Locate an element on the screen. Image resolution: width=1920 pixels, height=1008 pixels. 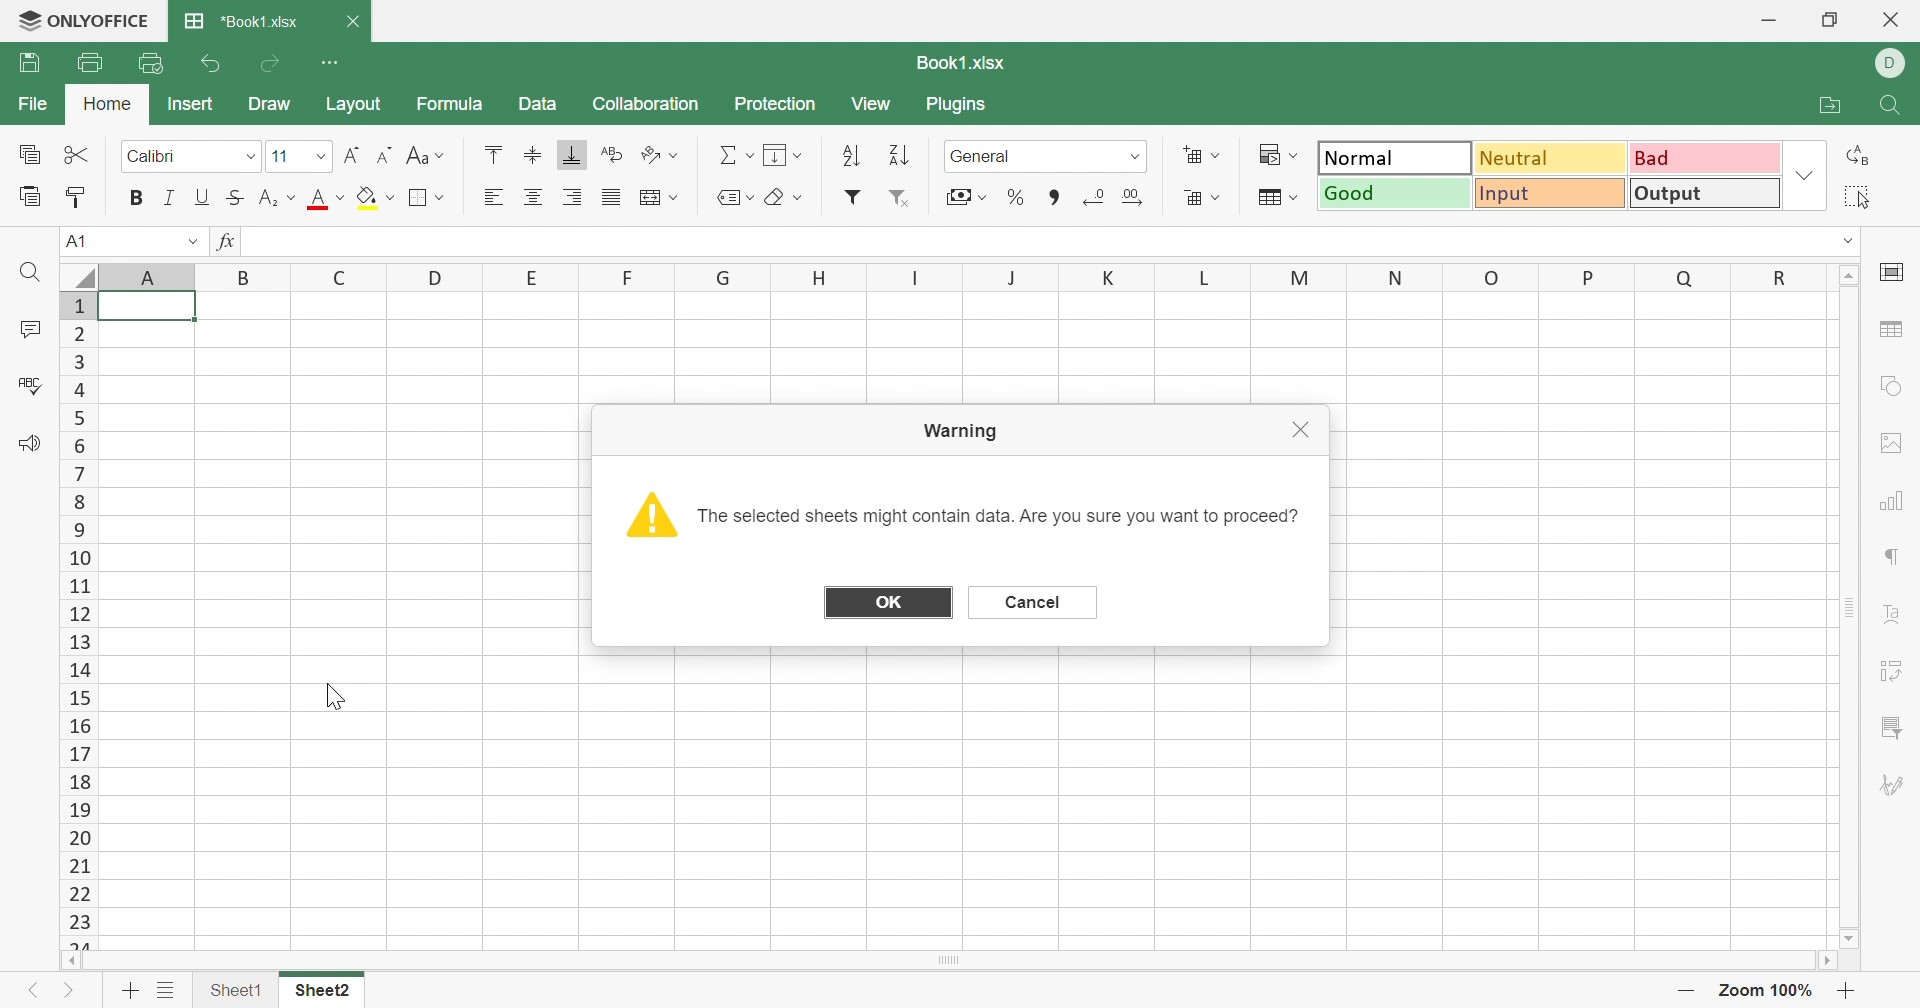
Find is located at coordinates (1895, 104).